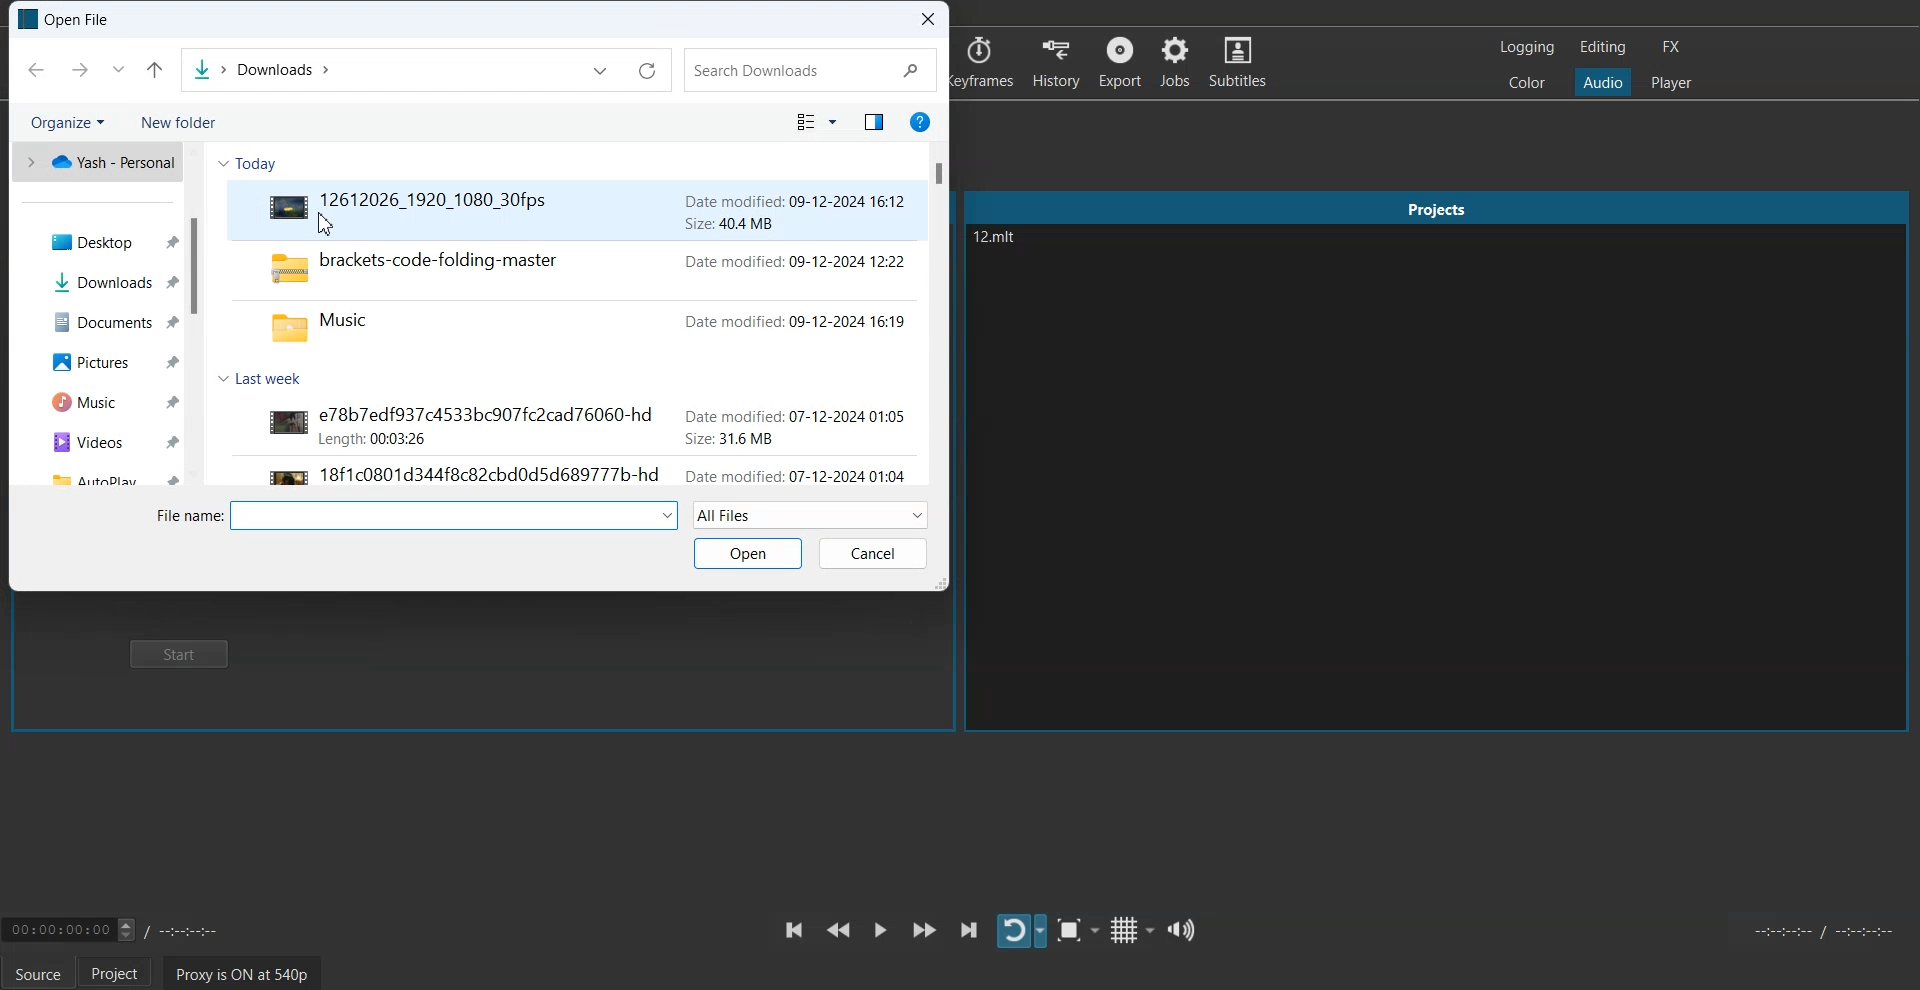 The width and height of the screenshot is (1920, 990). Describe the element at coordinates (415, 515) in the screenshot. I see `File Name` at that location.